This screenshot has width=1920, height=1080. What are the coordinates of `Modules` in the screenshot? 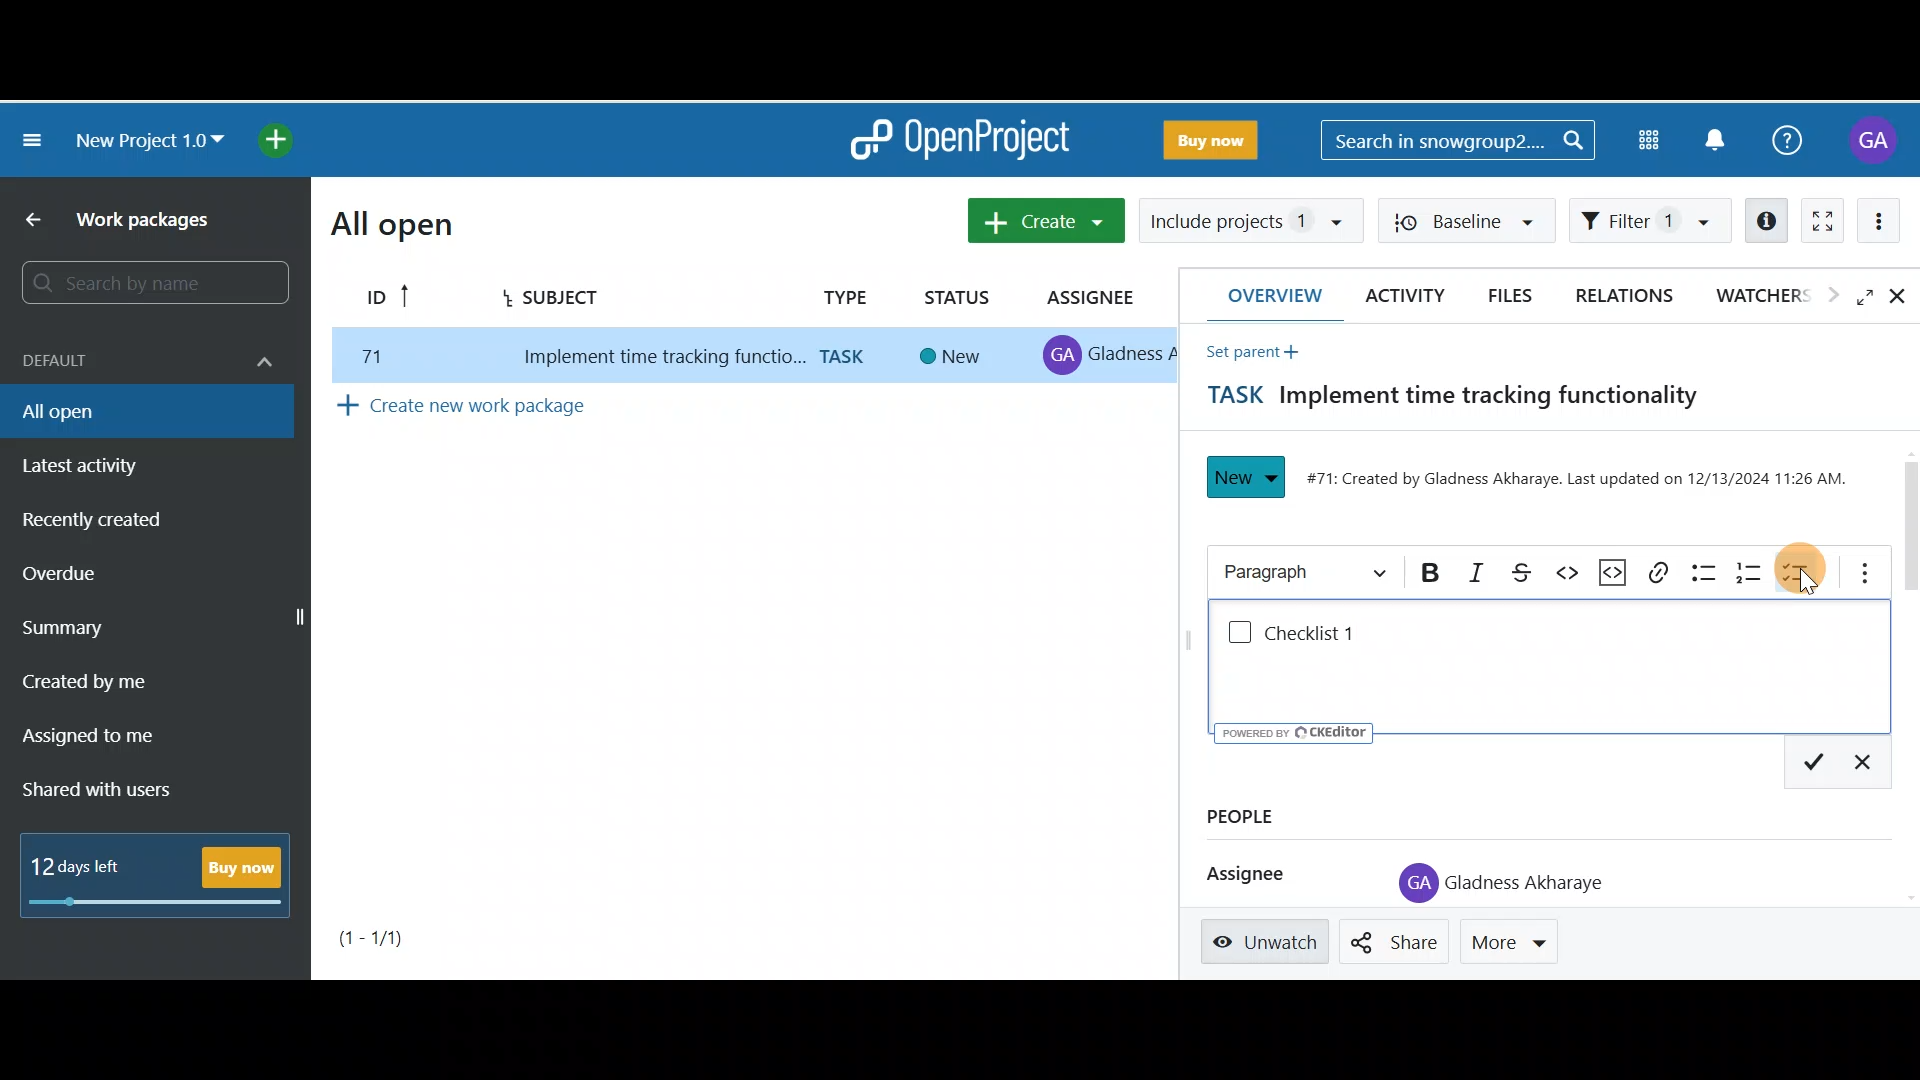 It's located at (1648, 140).